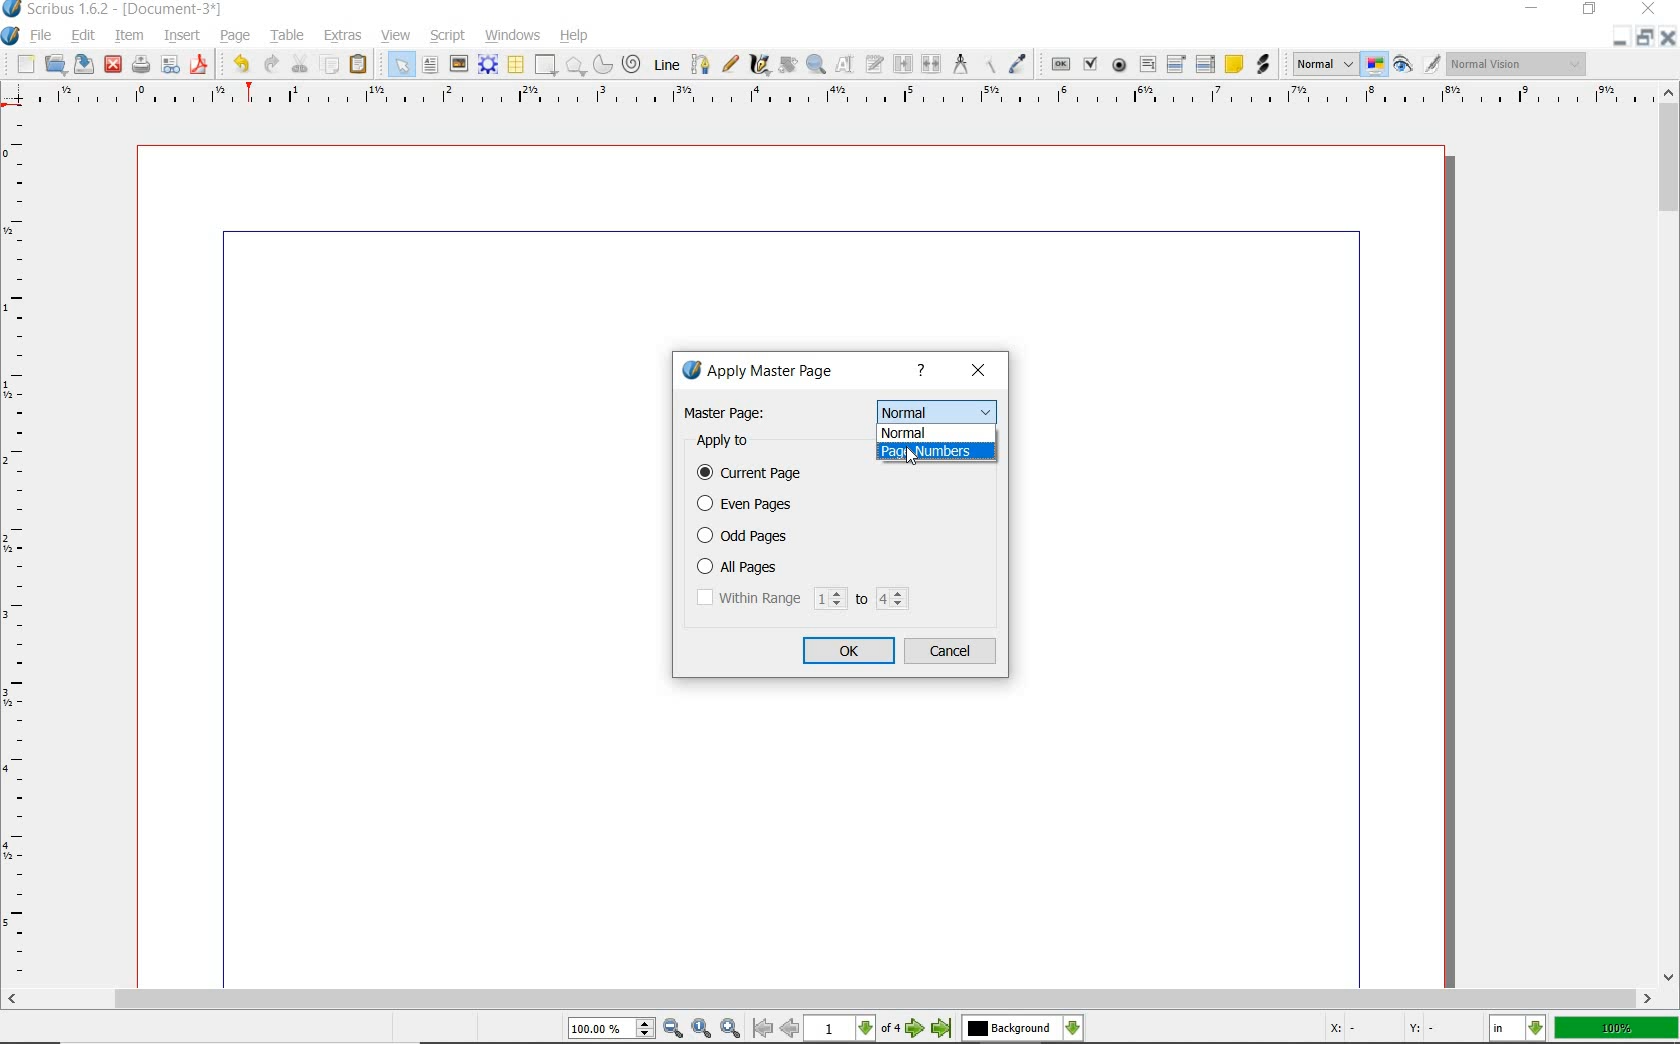 Image resolution: width=1680 pixels, height=1044 pixels. Describe the element at coordinates (802, 567) in the screenshot. I see `all pages` at that location.